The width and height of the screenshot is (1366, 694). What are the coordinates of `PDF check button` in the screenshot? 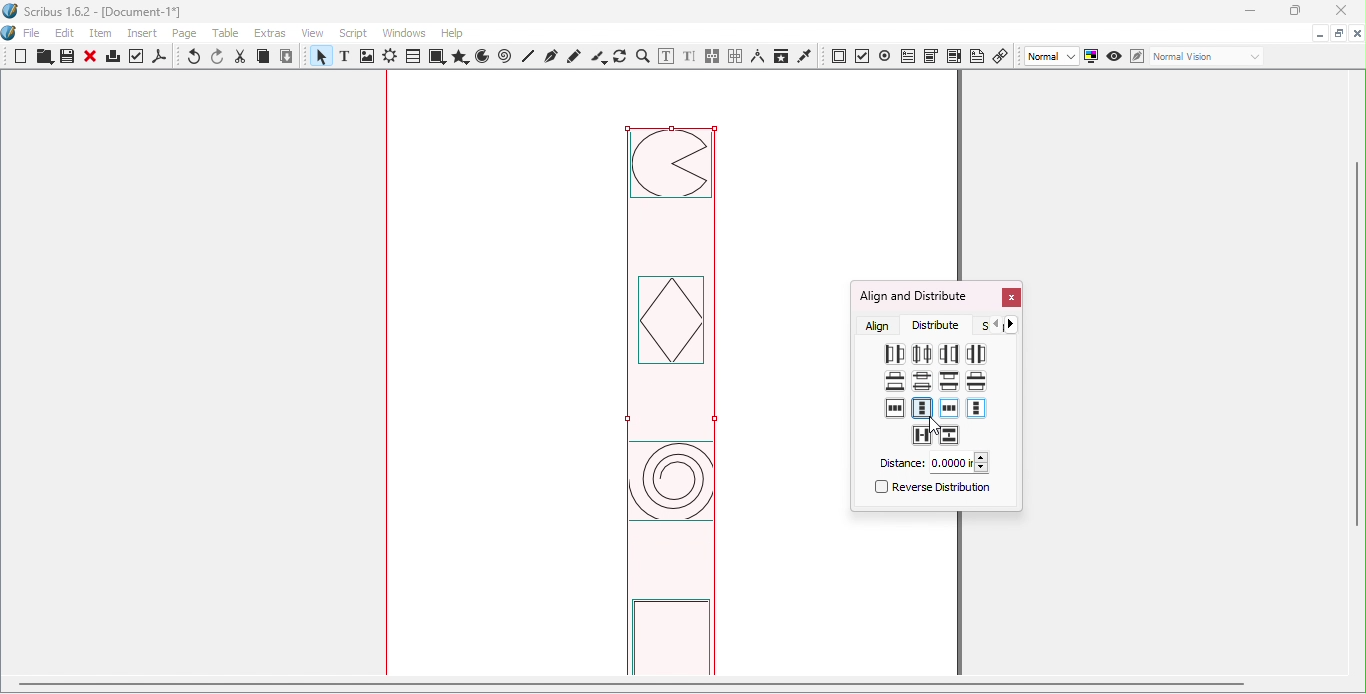 It's located at (863, 55).